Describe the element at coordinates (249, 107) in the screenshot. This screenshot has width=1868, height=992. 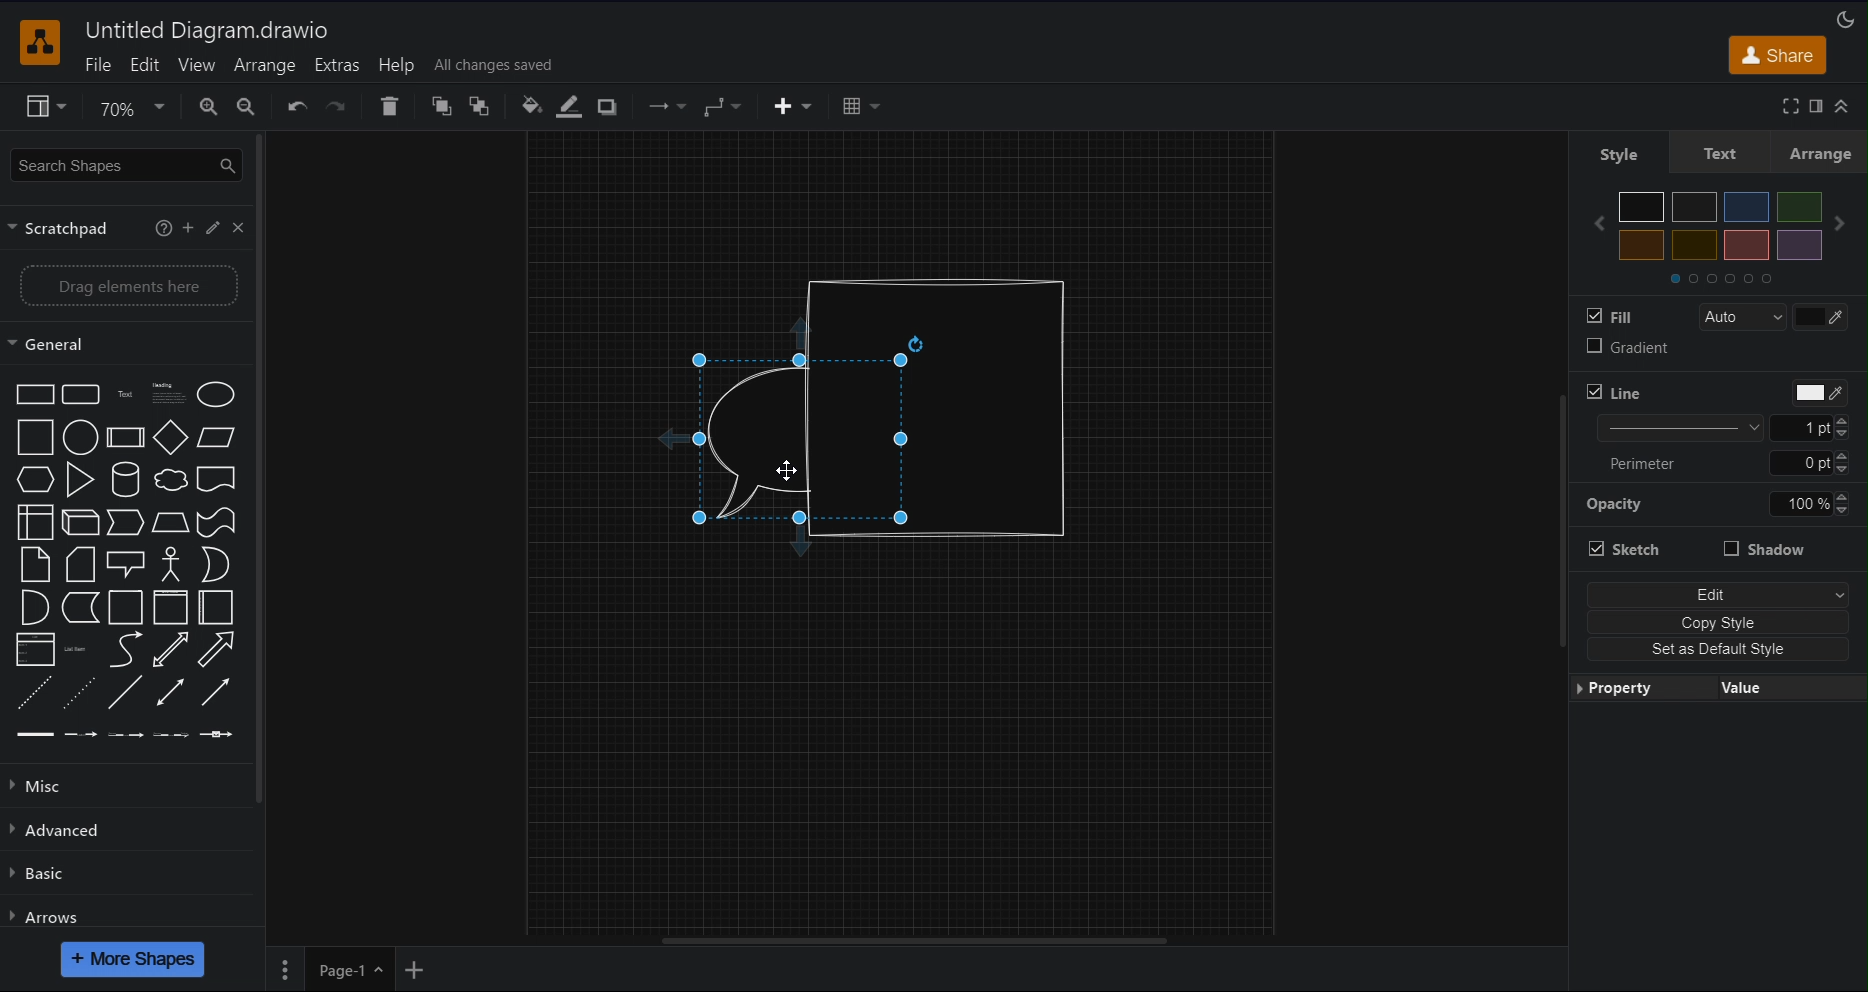
I see `Zoom Out` at that location.